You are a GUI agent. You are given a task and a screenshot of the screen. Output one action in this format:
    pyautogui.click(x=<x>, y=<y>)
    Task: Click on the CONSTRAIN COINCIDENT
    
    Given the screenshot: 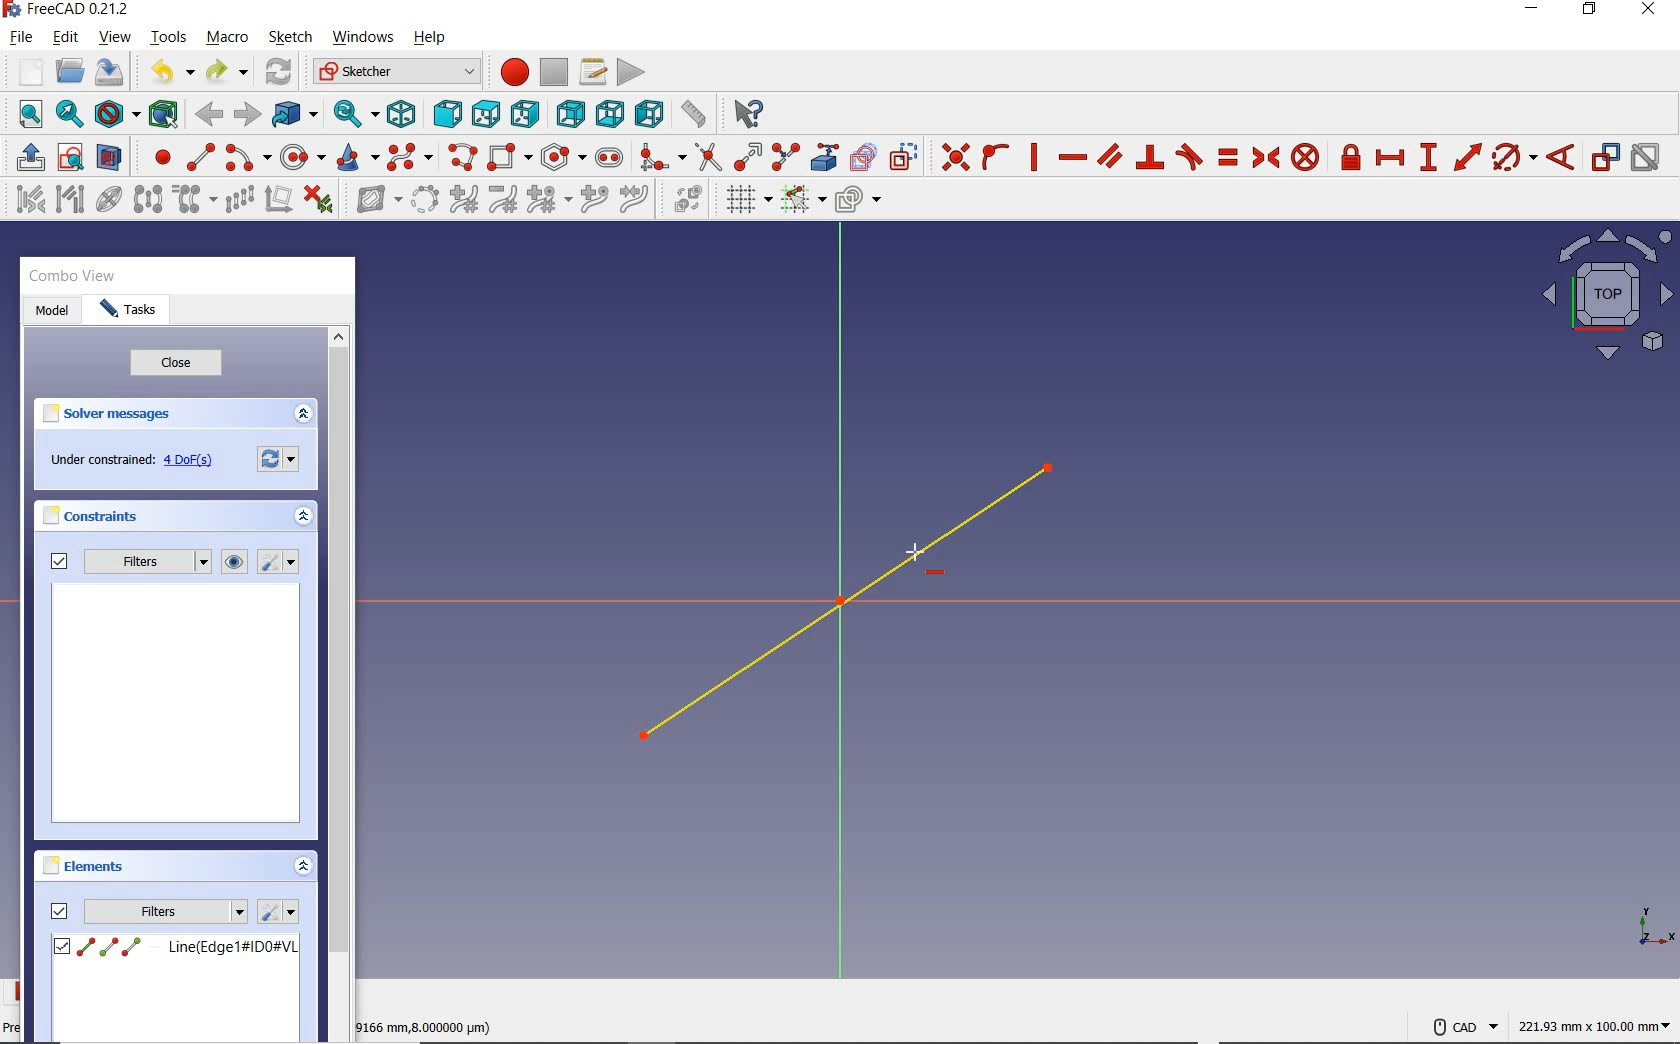 What is the action you would take?
    pyautogui.click(x=956, y=155)
    